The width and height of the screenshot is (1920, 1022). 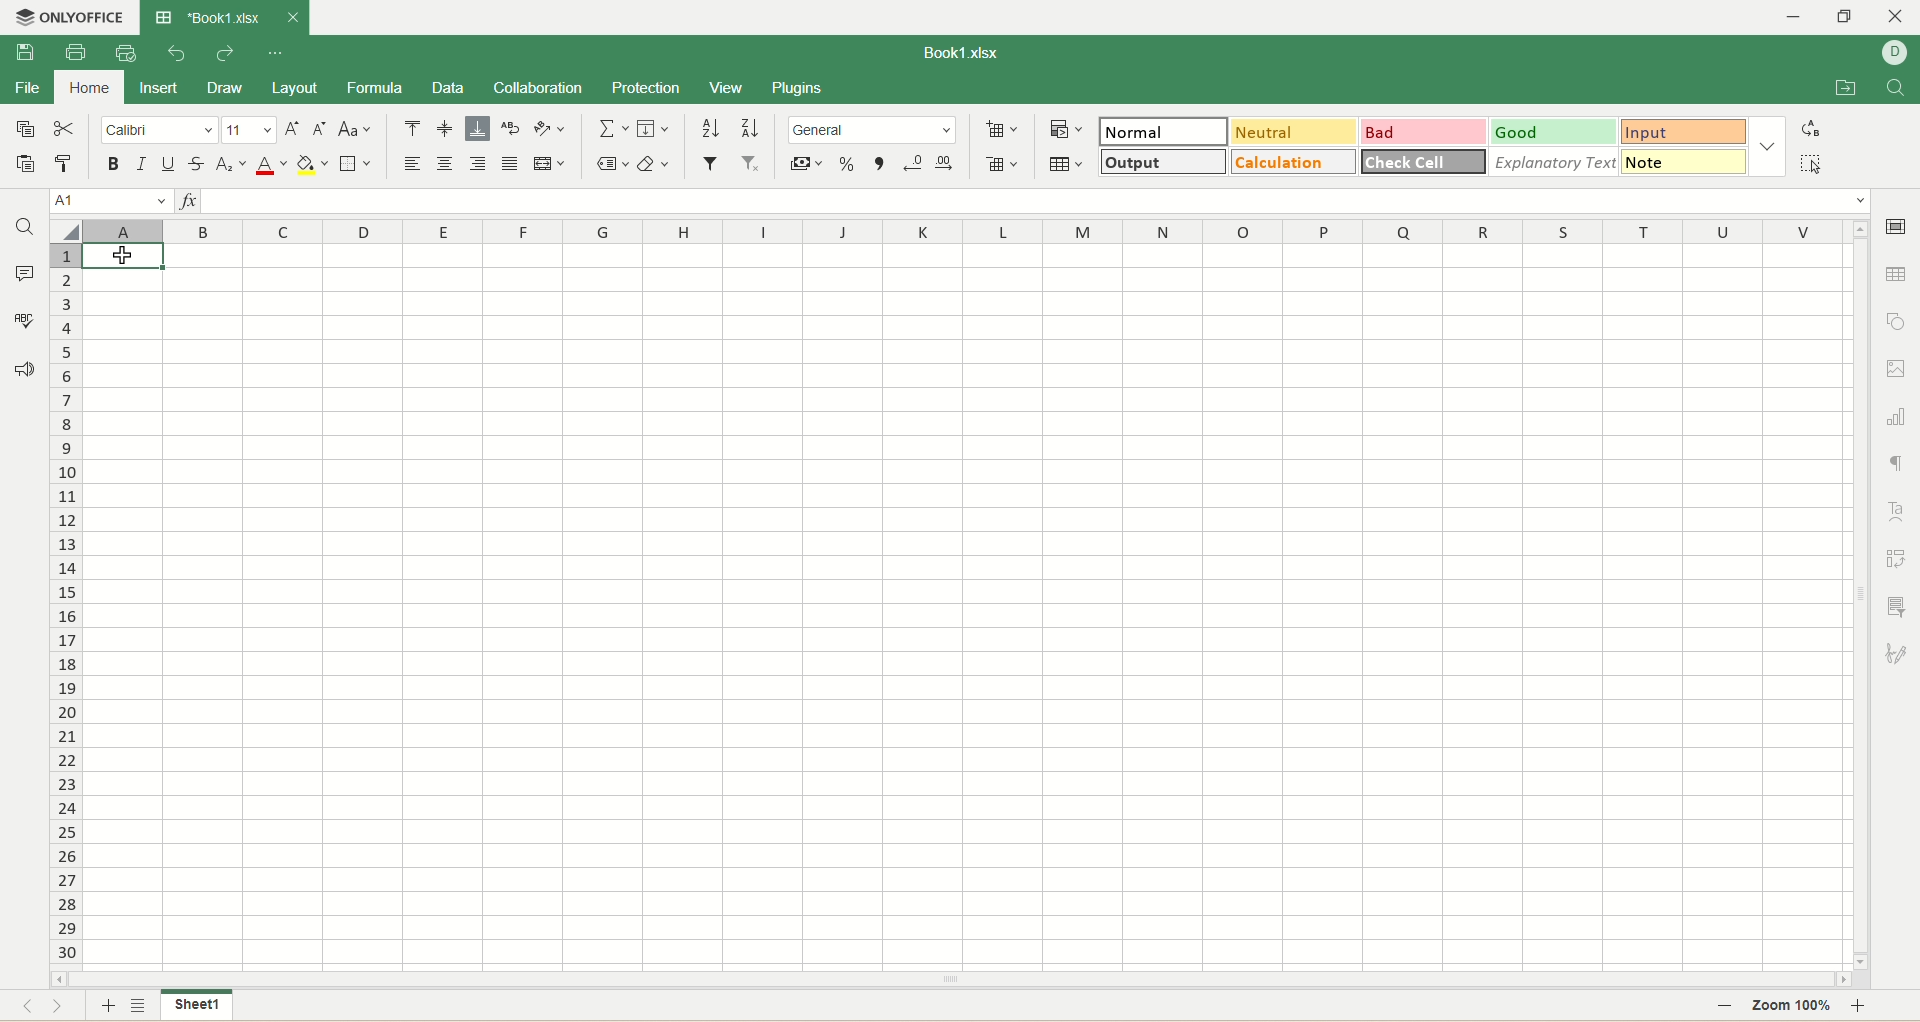 What do you see at coordinates (614, 127) in the screenshot?
I see `summation` at bounding box center [614, 127].